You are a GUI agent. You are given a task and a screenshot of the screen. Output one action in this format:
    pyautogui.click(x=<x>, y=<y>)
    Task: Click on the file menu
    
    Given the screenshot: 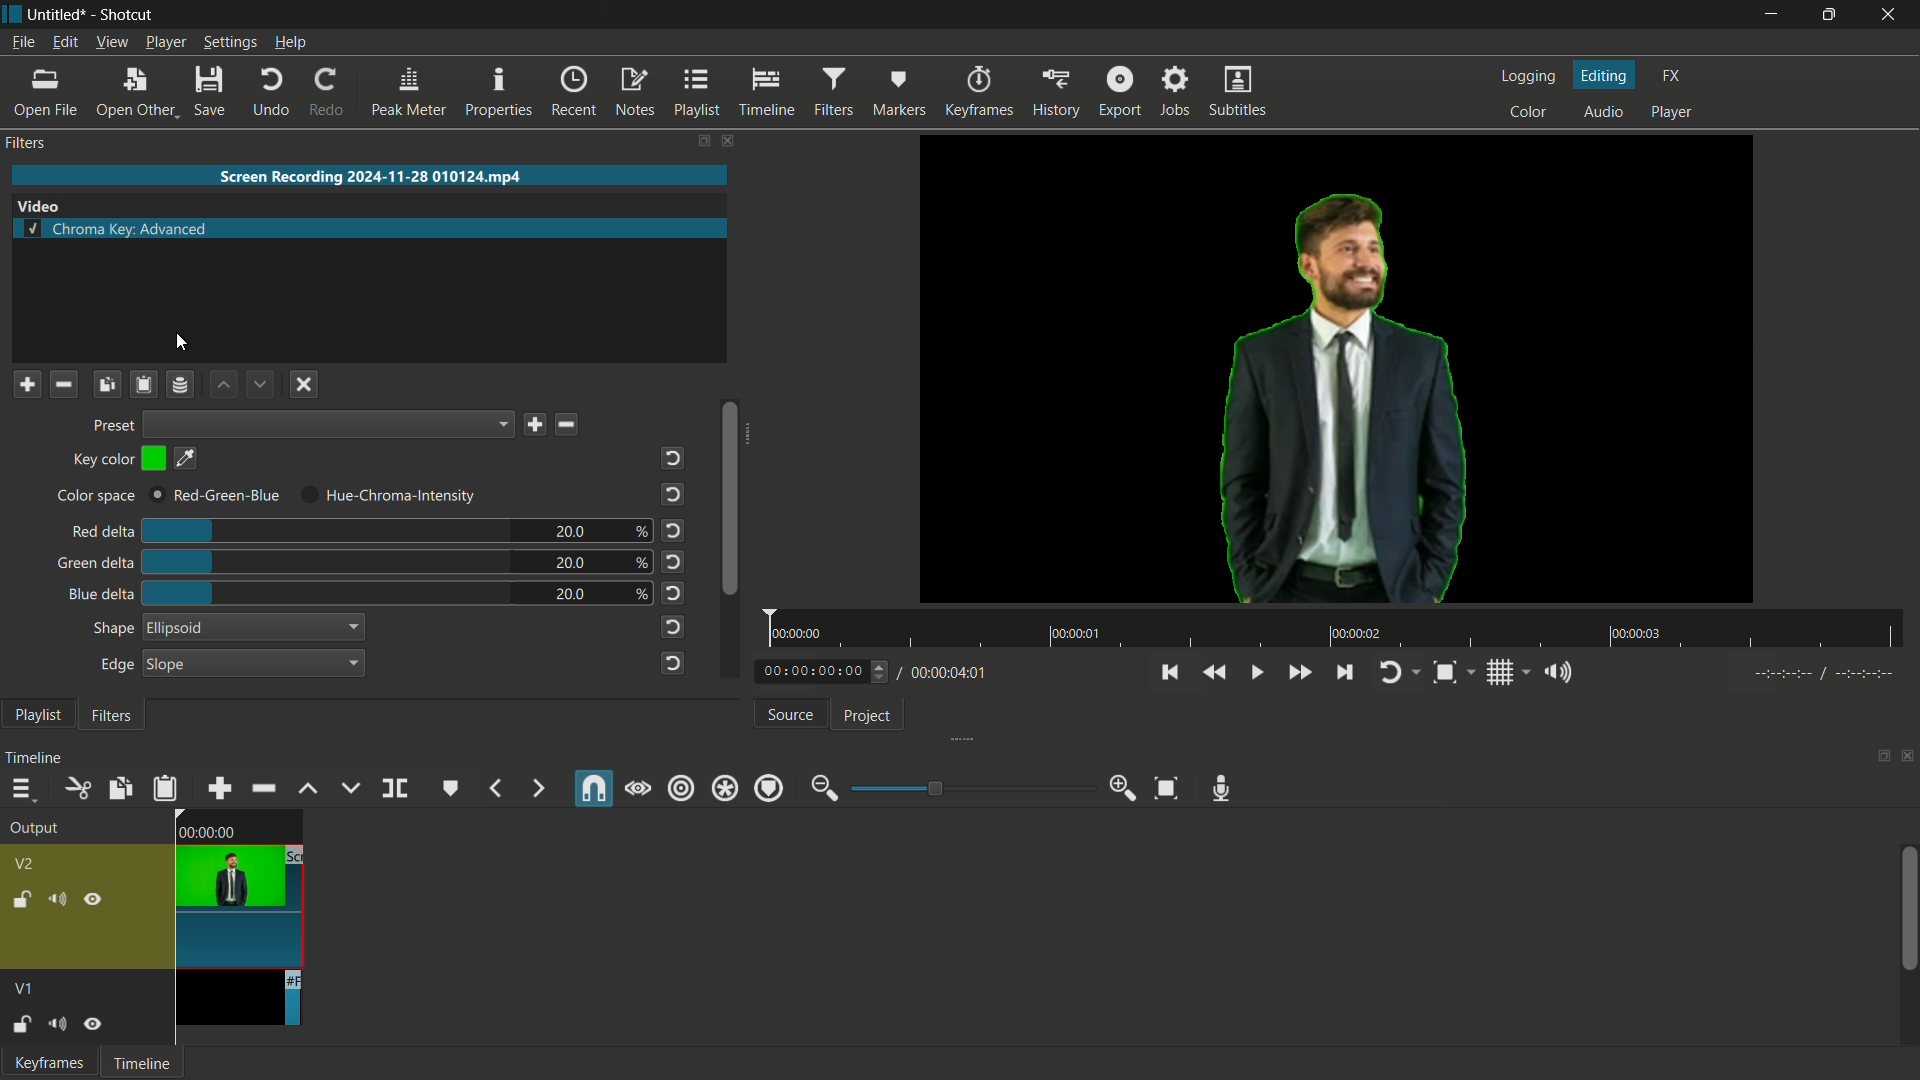 What is the action you would take?
    pyautogui.click(x=21, y=43)
    